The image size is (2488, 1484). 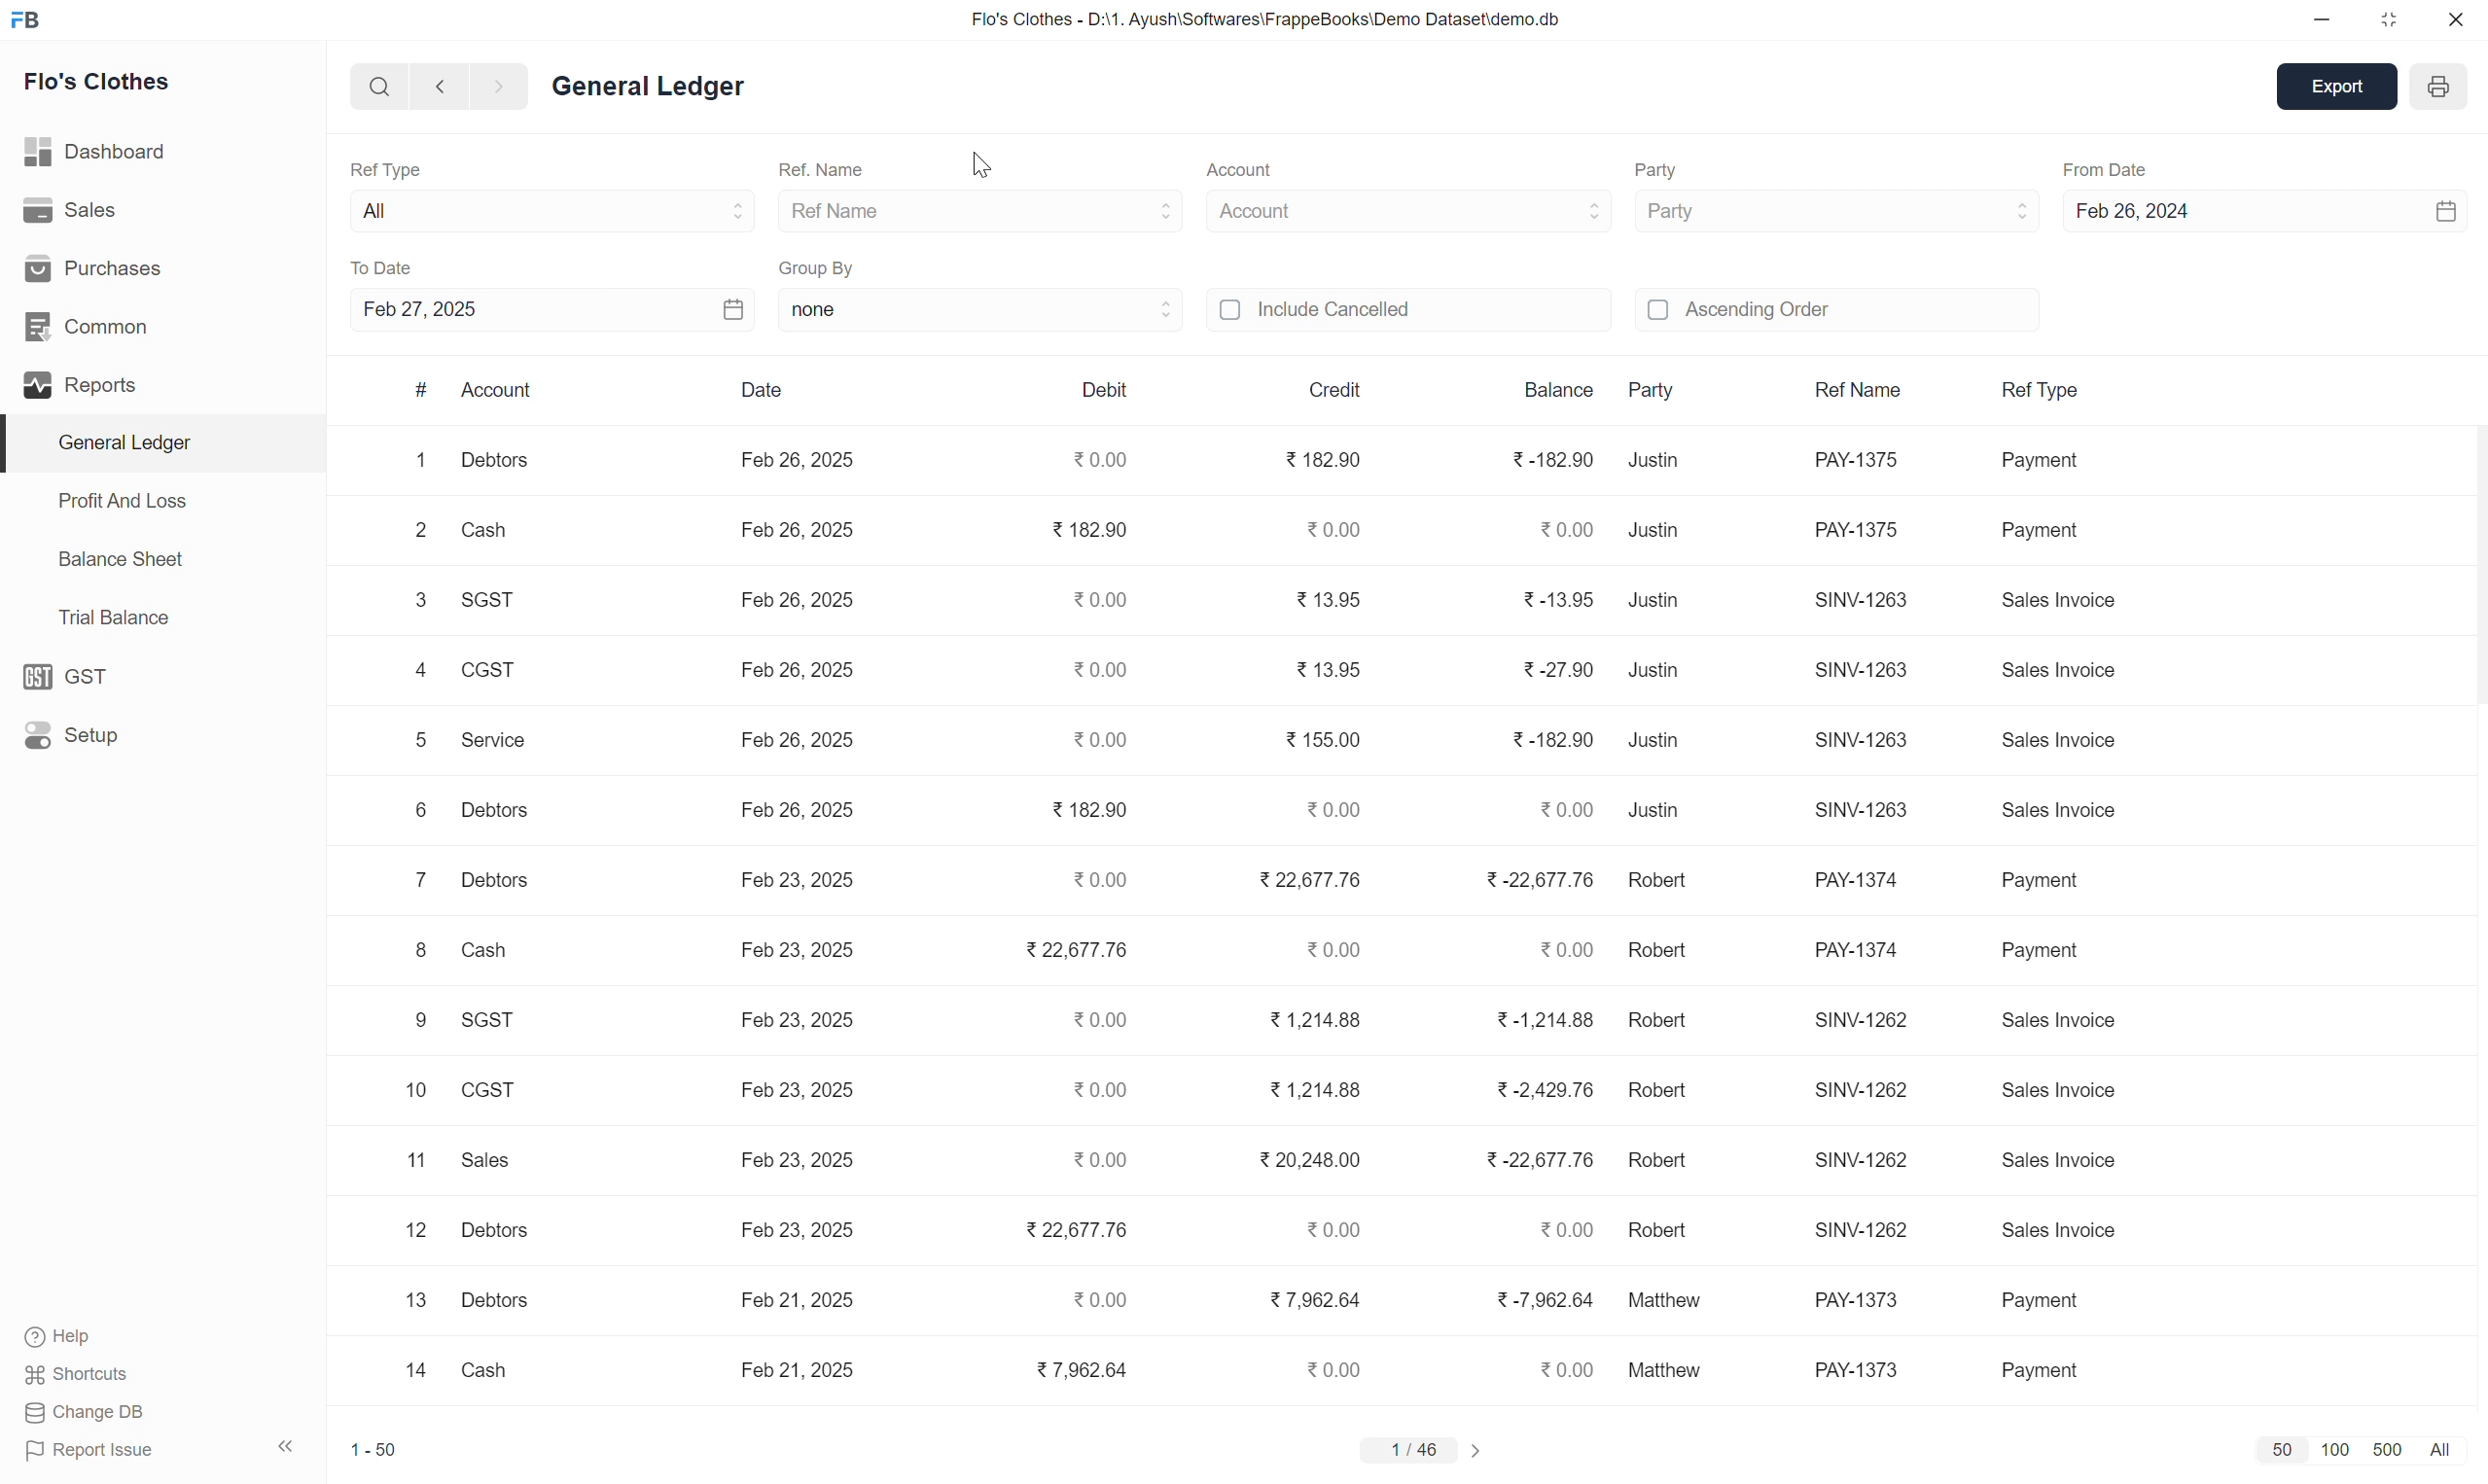 I want to click on 155.00, so click(x=1329, y=739).